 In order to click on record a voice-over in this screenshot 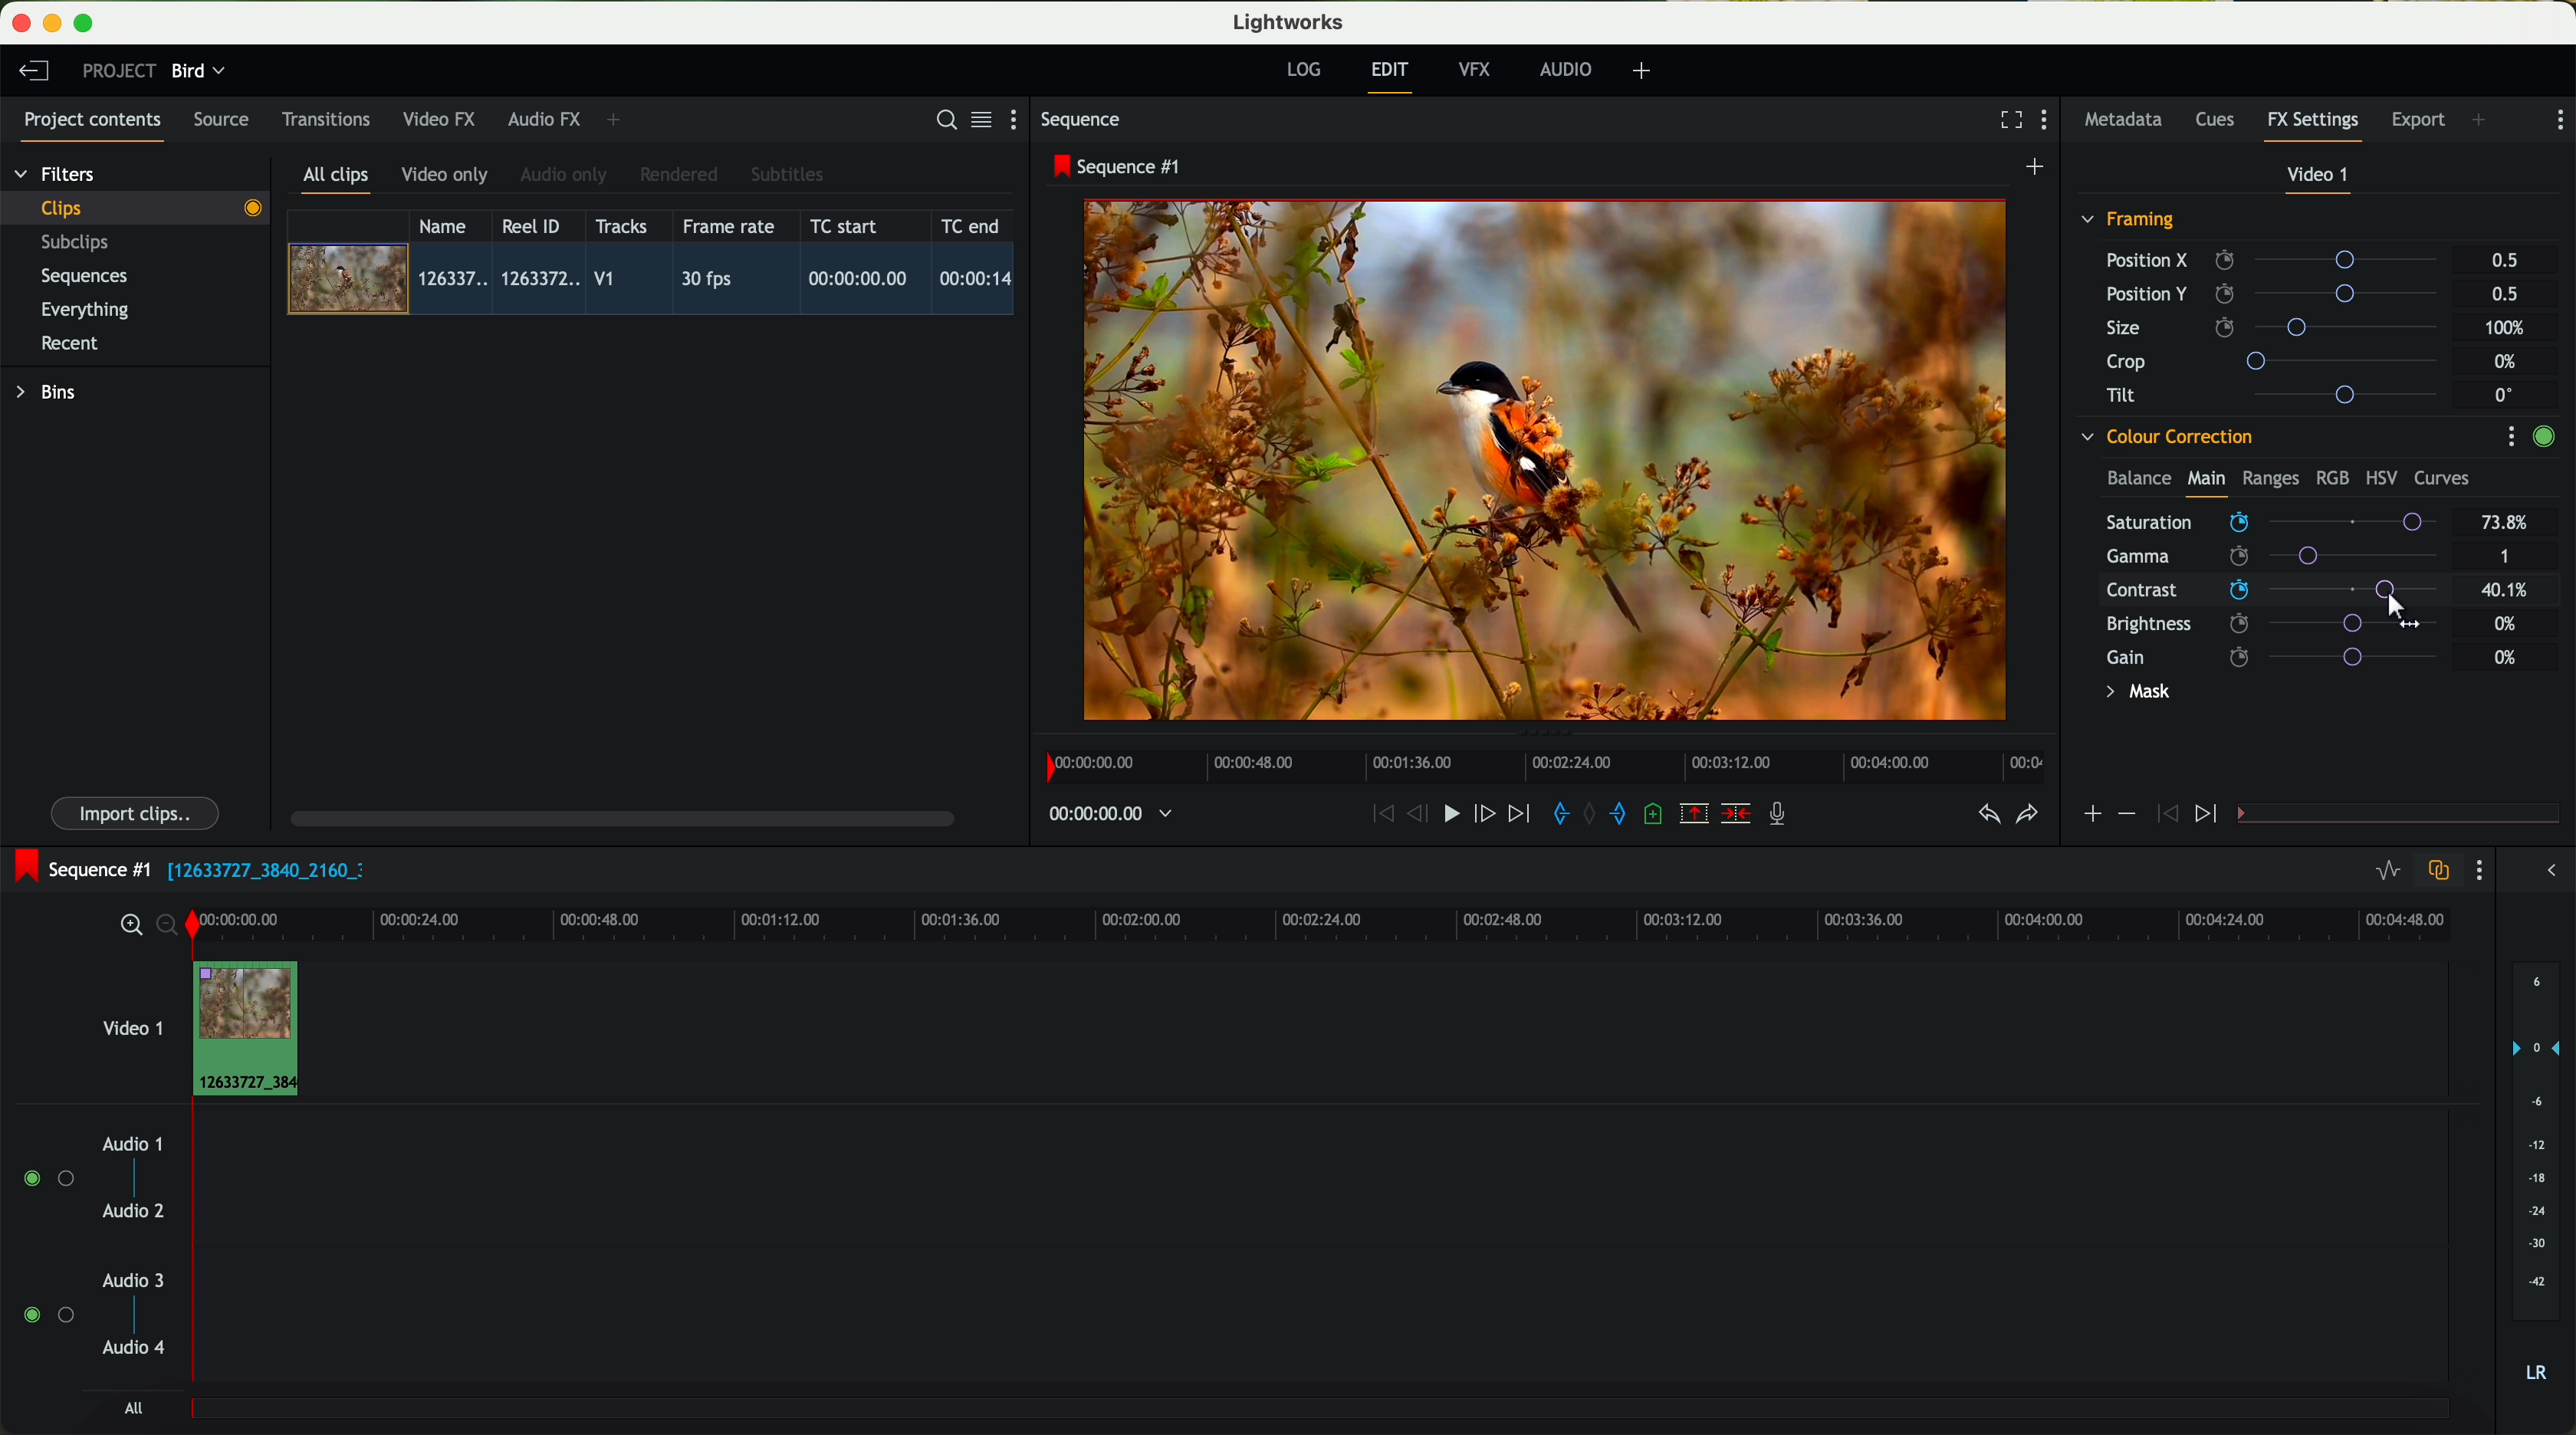, I will do `click(1785, 816)`.